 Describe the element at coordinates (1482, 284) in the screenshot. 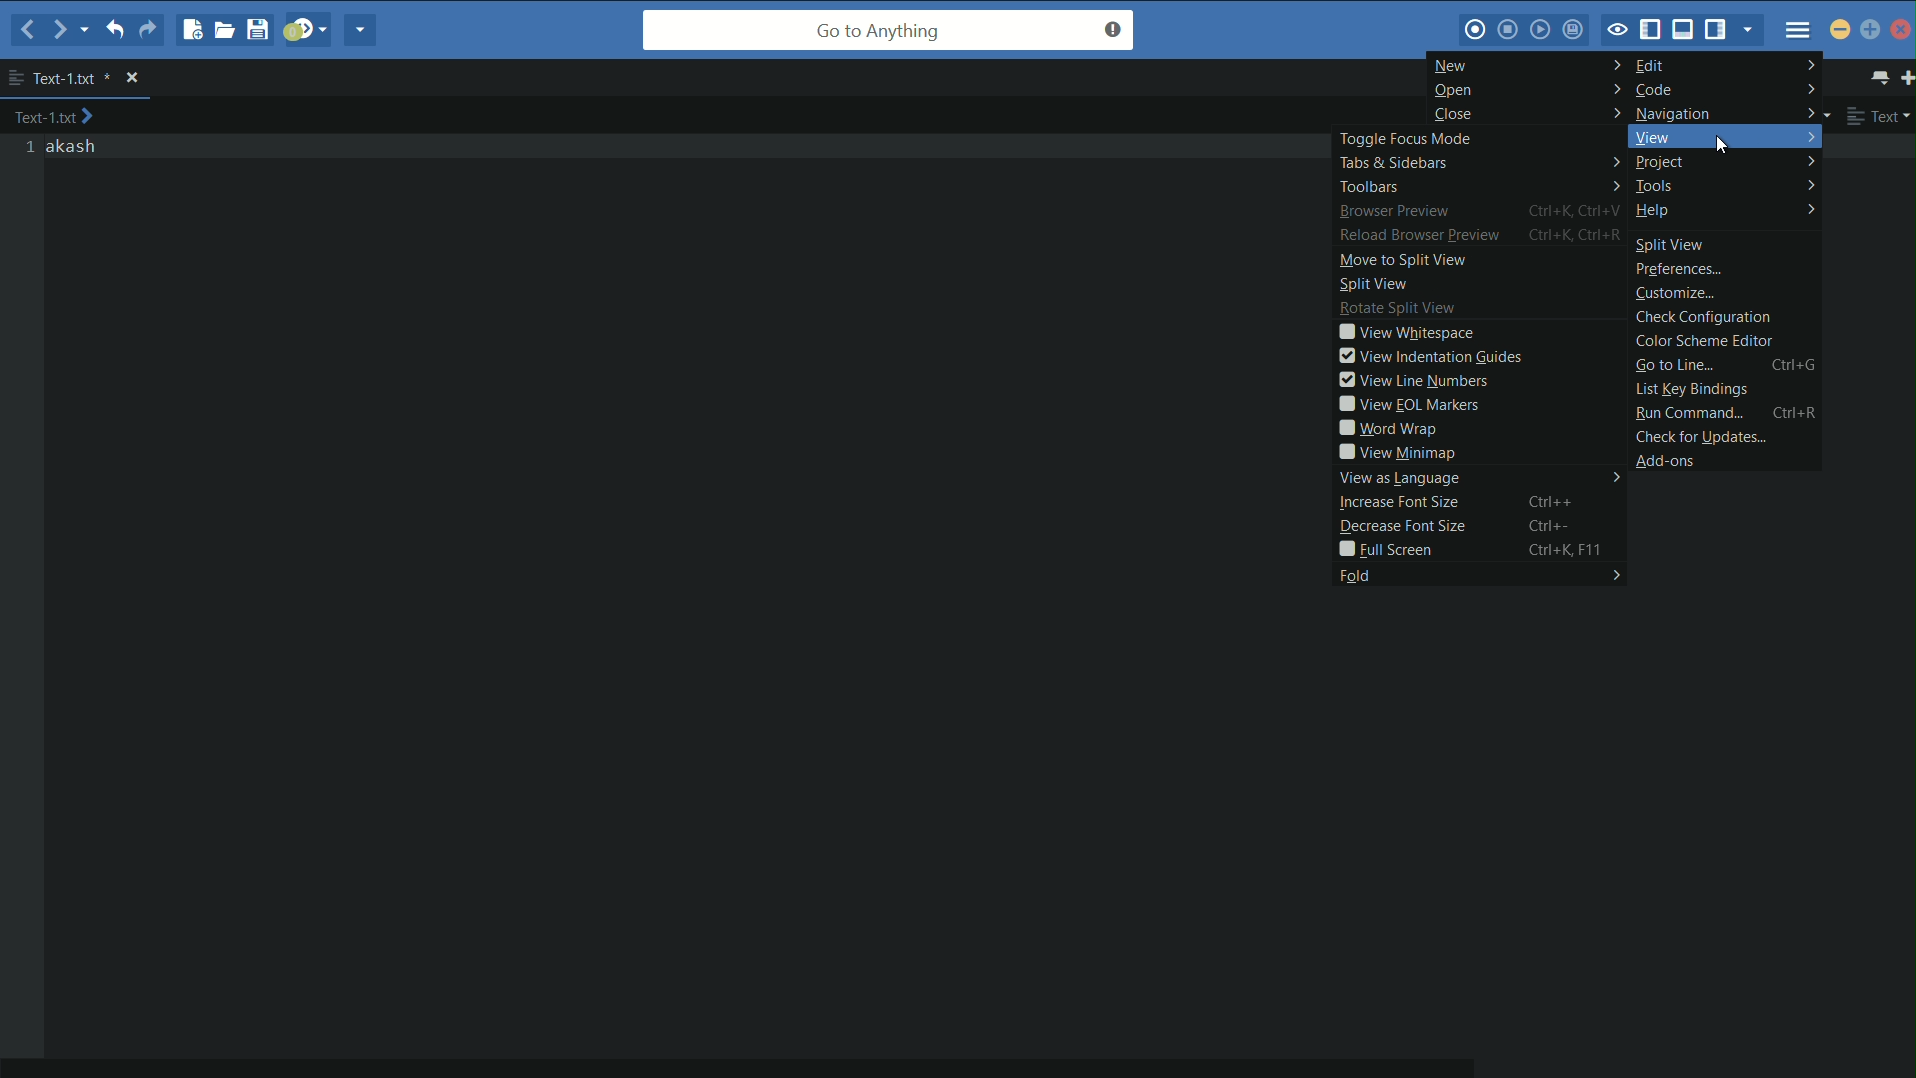

I see `split view` at that location.